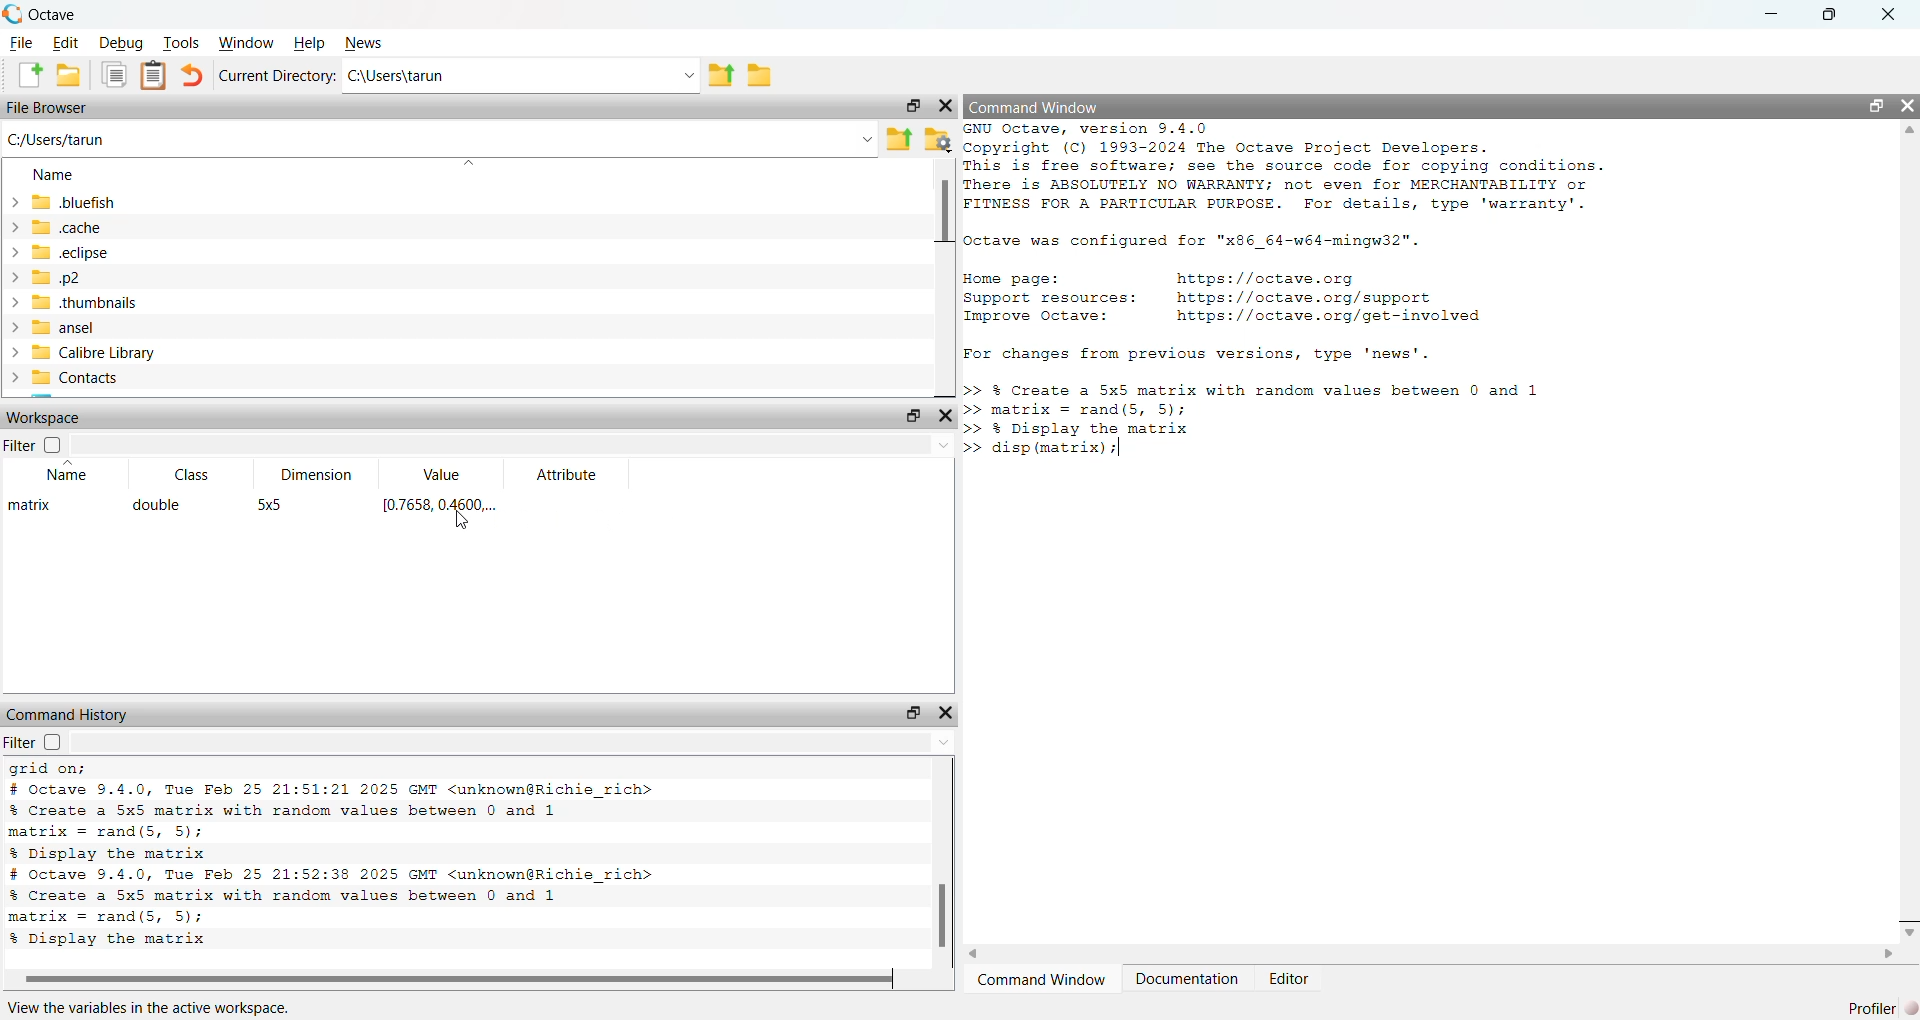  Describe the element at coordinates (70, 476) in the screenshot. I see `Name` at that location.